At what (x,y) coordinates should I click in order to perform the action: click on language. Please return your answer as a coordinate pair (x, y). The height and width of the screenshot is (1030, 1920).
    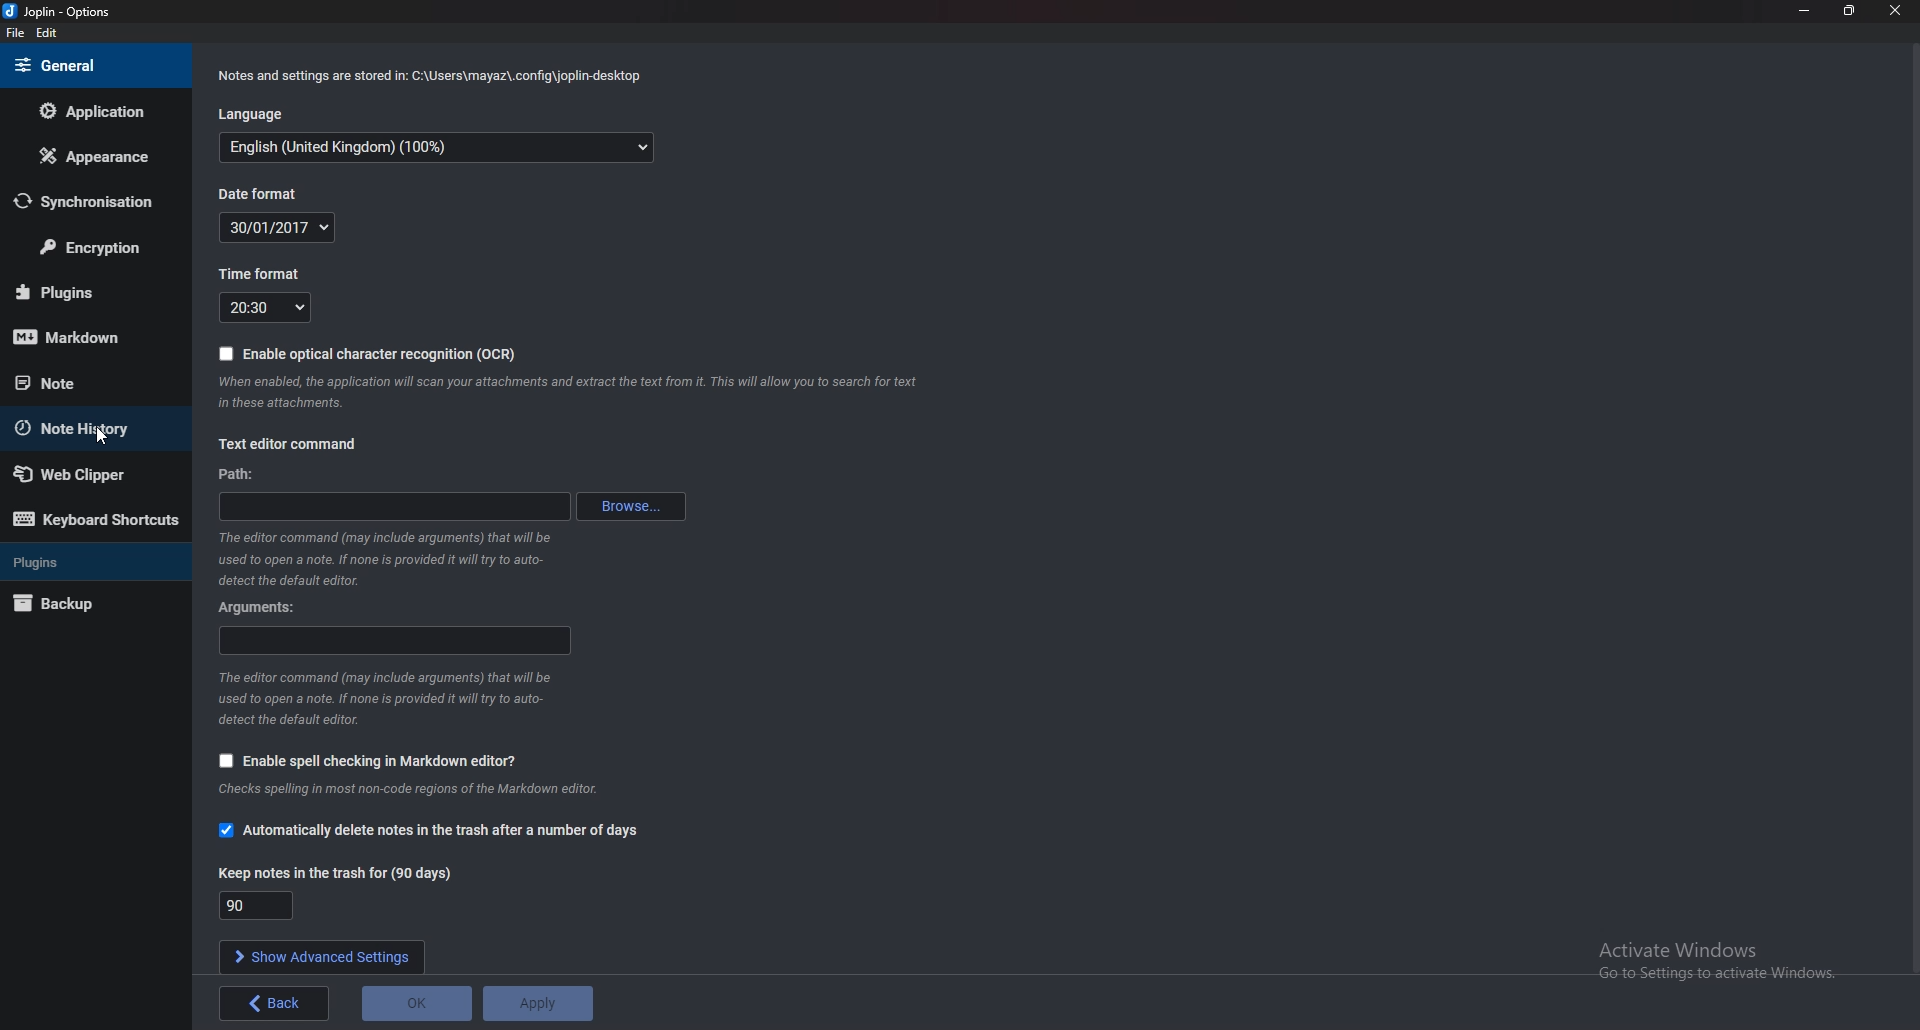
    Looking at the image, I should click on (251, 116).